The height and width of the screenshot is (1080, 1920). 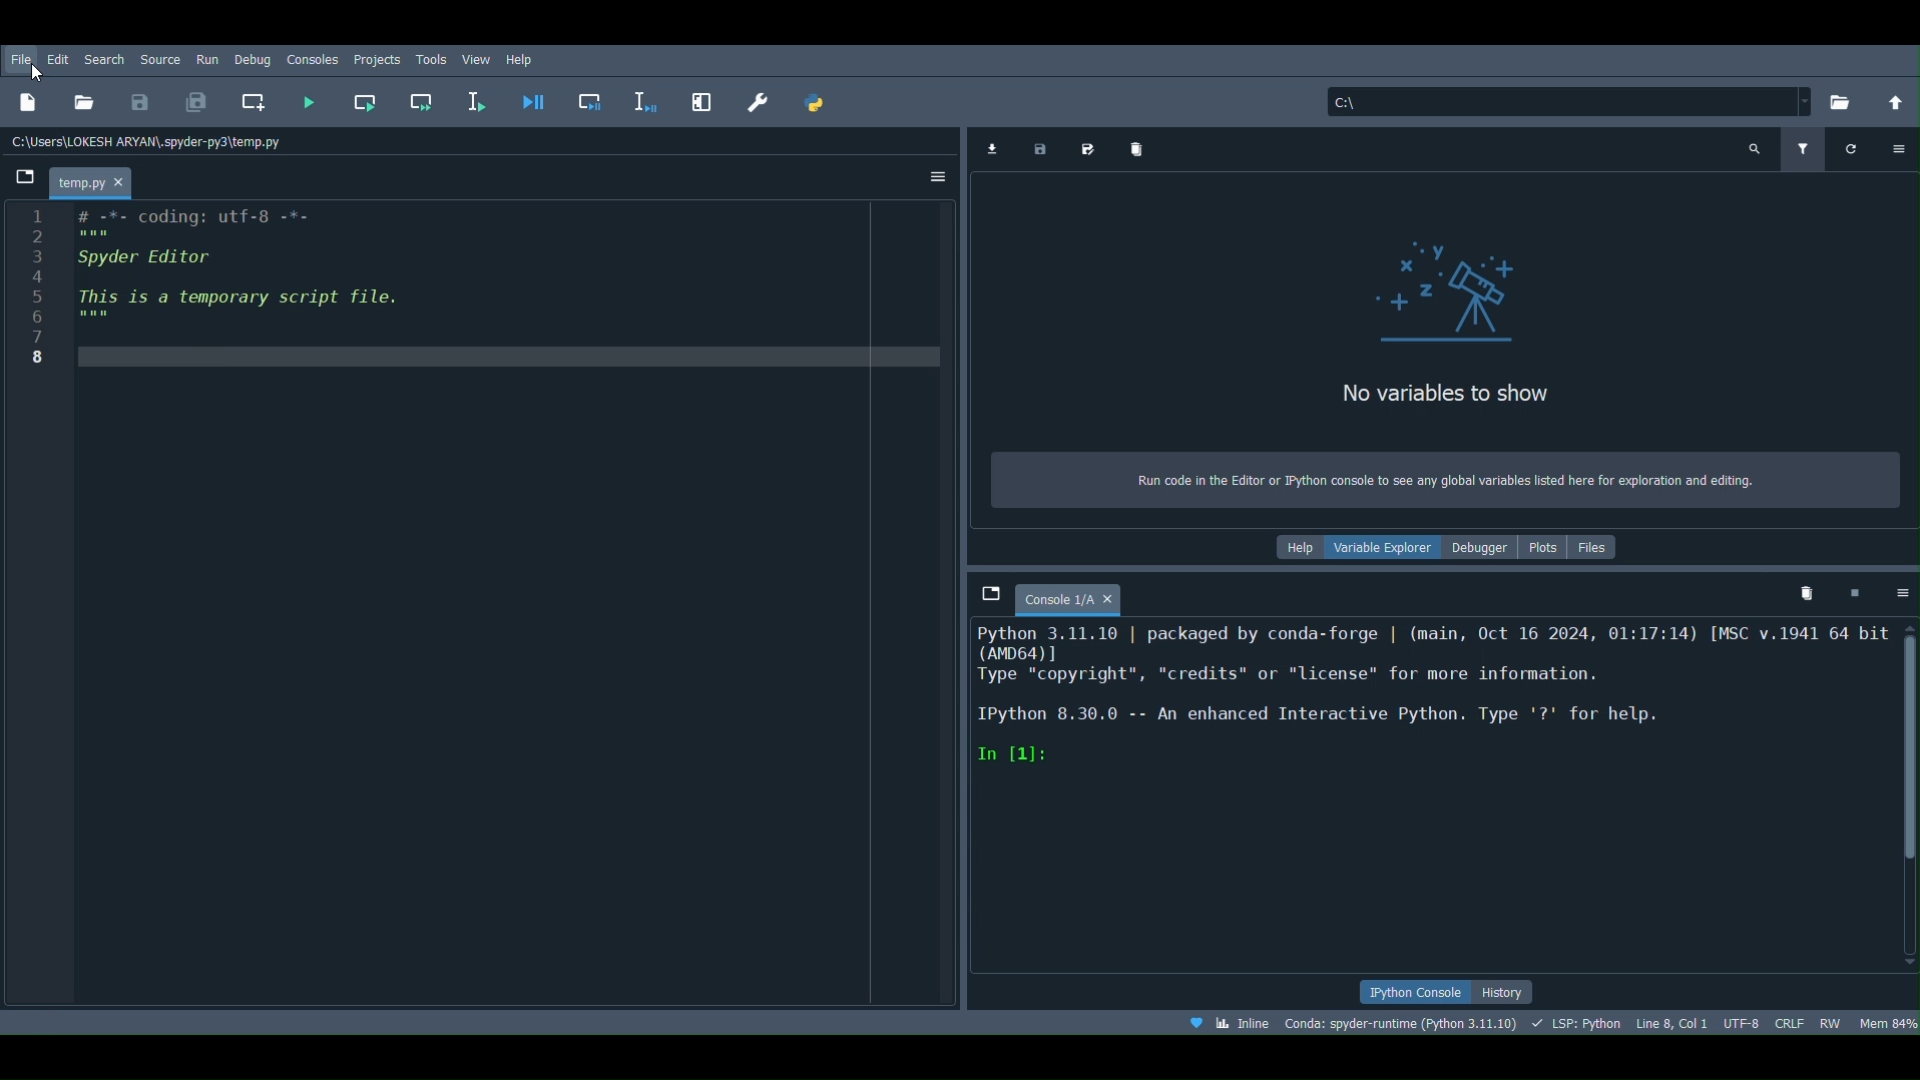 I want to click on Console 1/A, so click(x=1052, y=600).